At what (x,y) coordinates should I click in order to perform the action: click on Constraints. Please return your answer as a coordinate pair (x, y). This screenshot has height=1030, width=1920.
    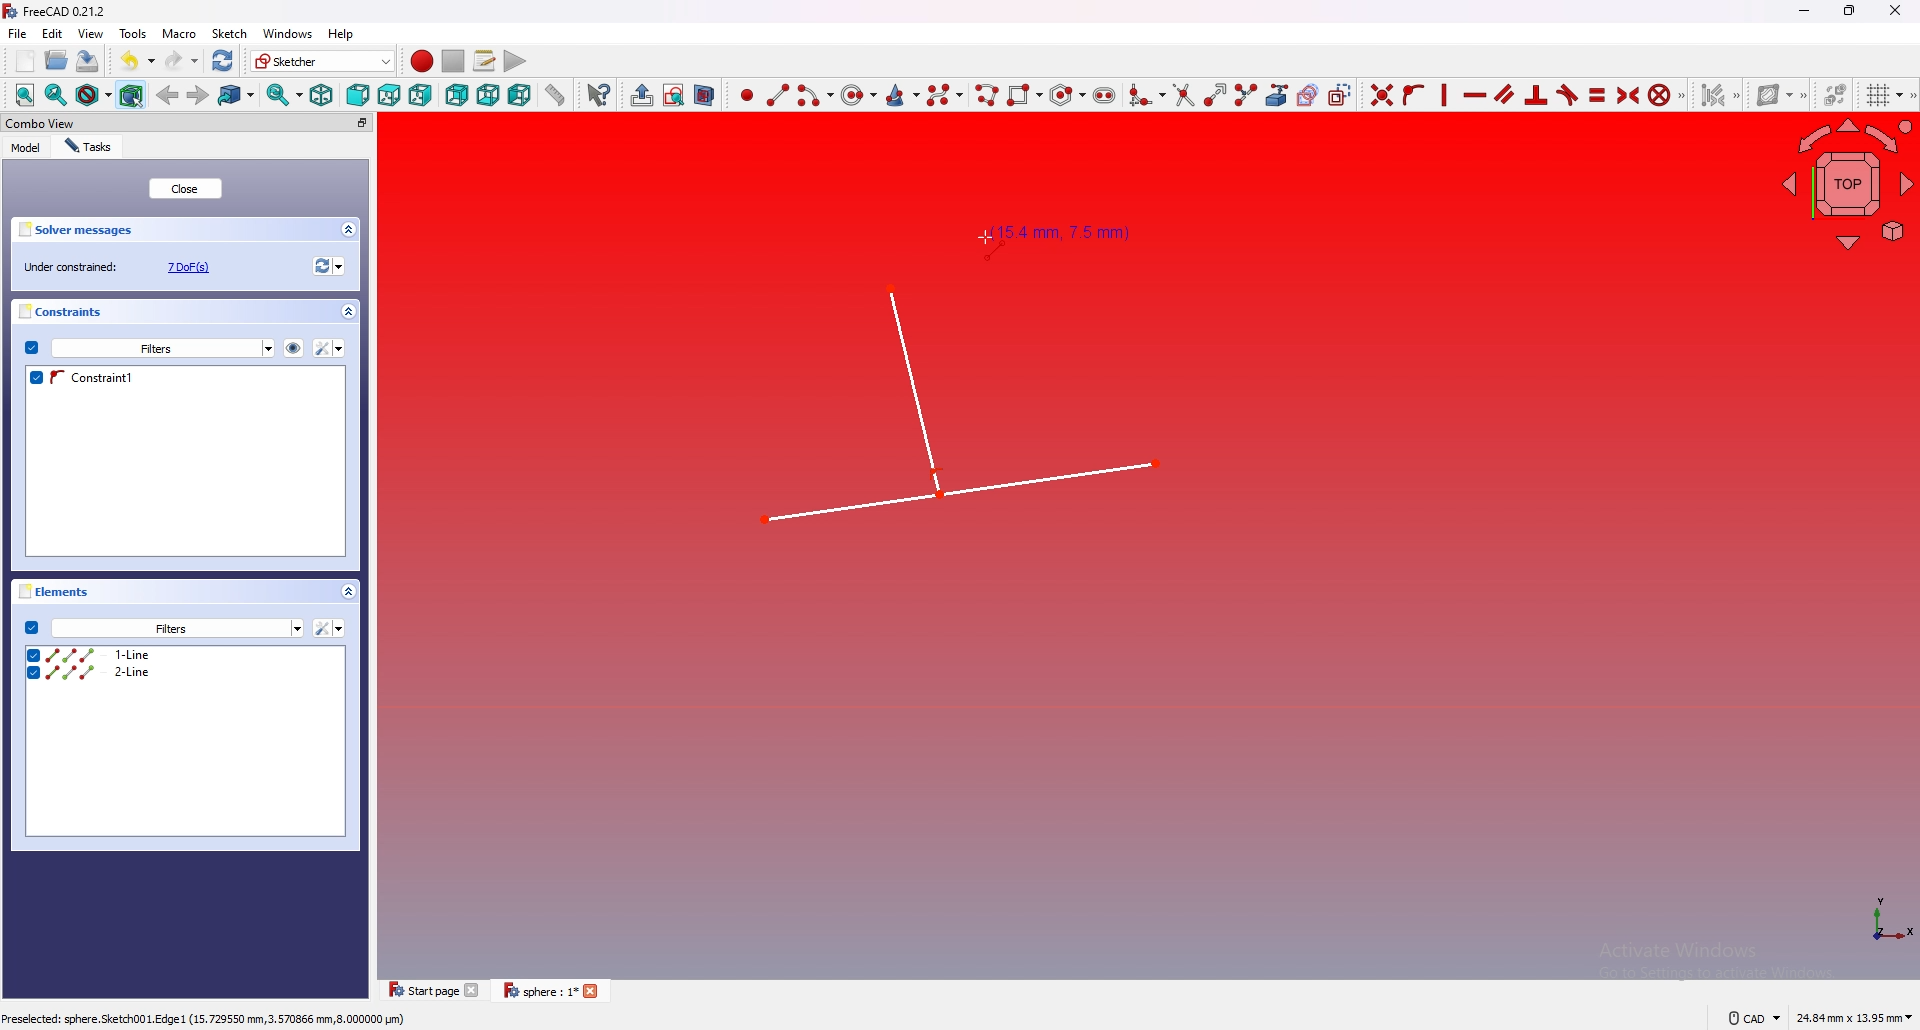
    Looking at the image, I should click on (188, 312).